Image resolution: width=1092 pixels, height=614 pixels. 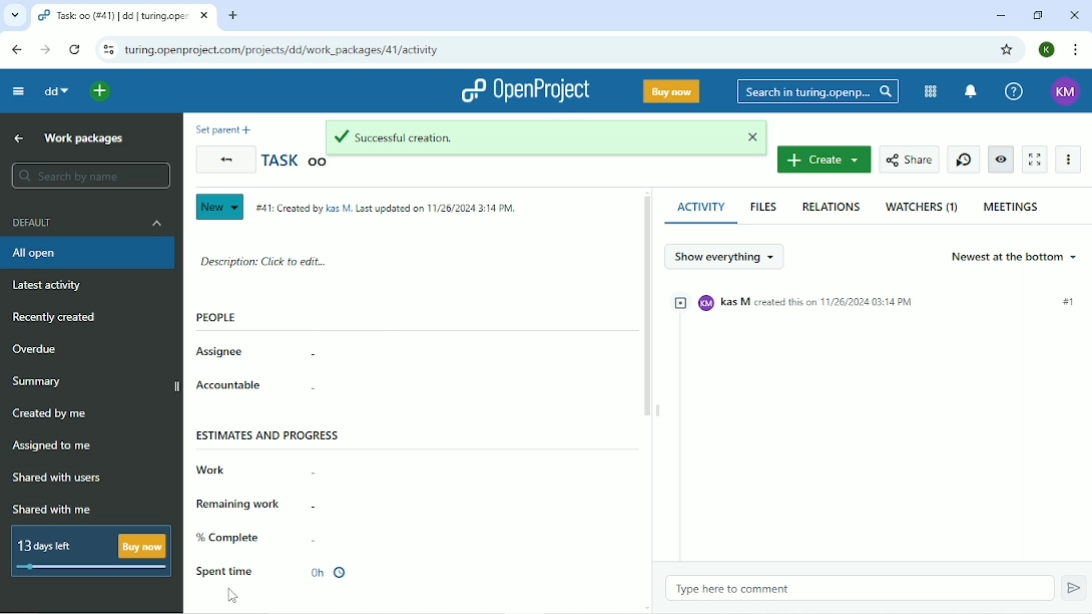 I want to click on Watchers, so click(x=920, y=206).